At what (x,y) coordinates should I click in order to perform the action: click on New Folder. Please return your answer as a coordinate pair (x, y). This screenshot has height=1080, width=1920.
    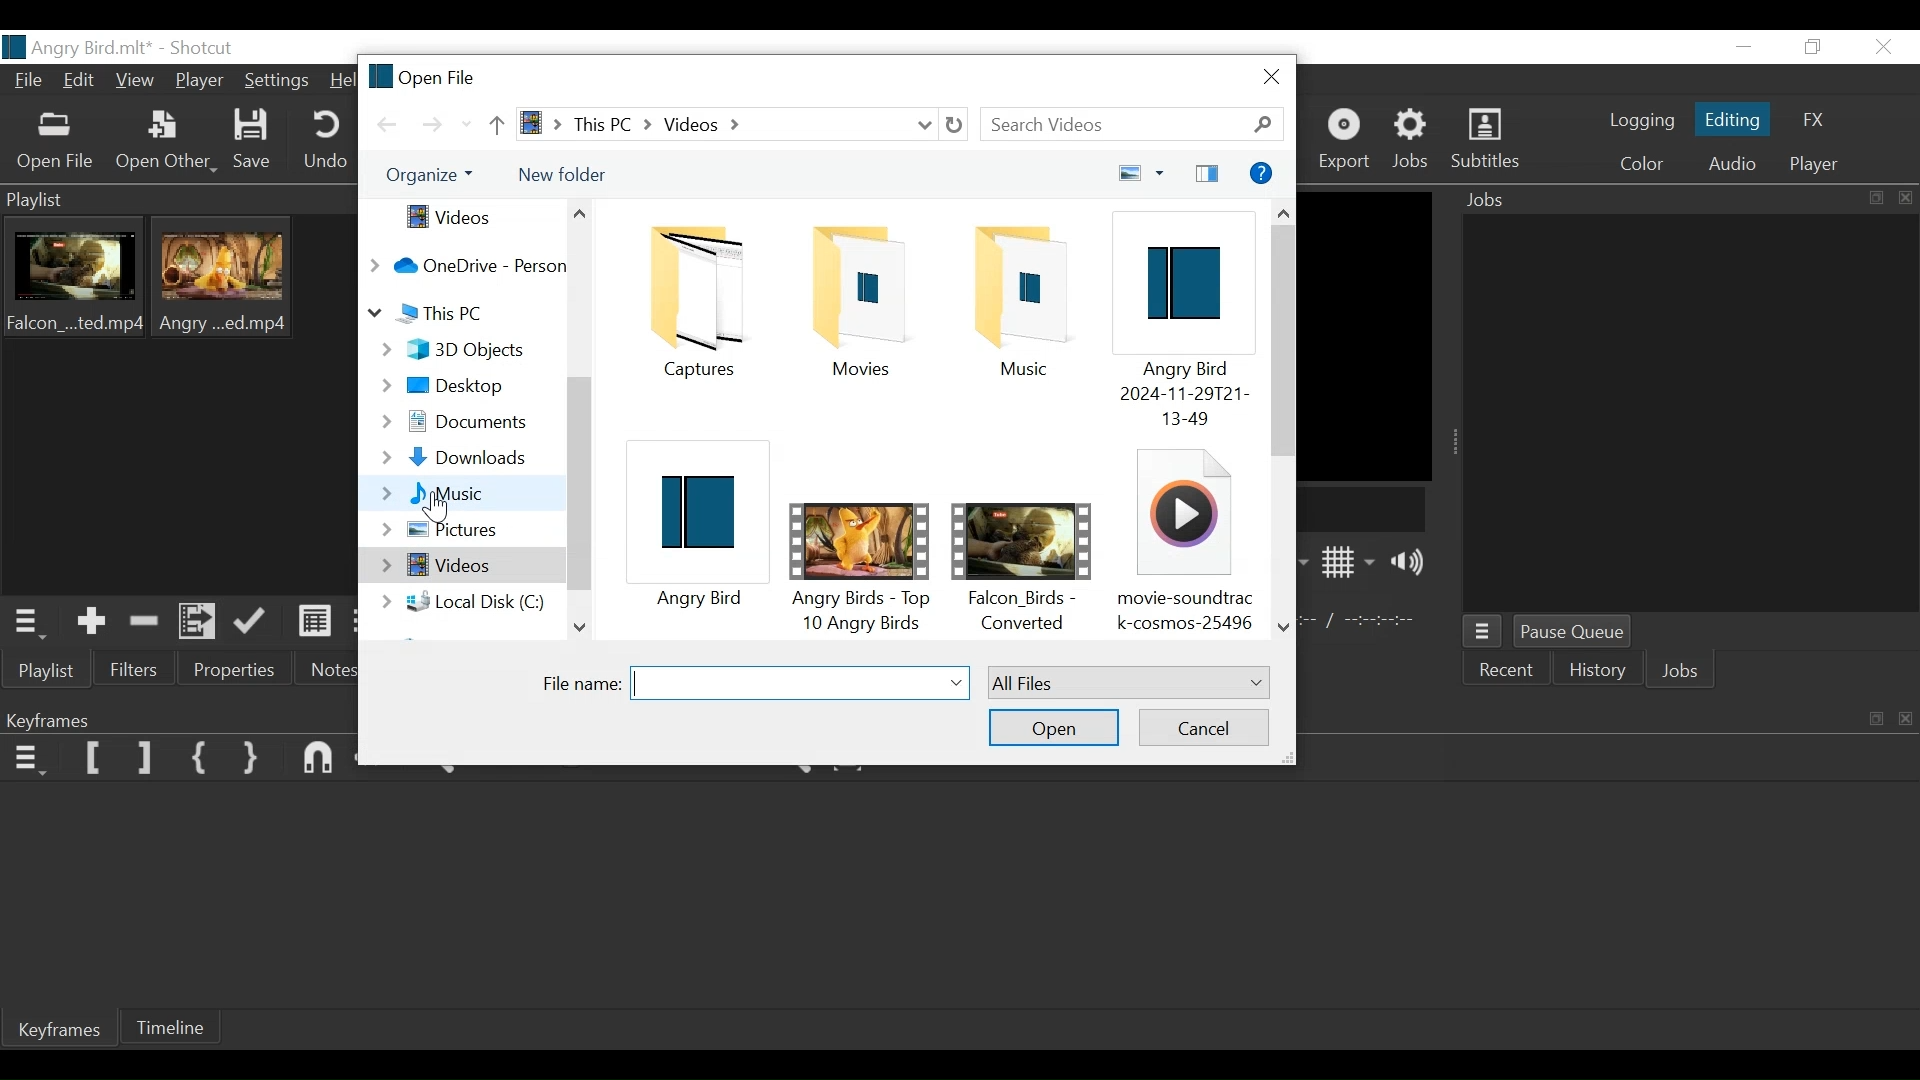
    Looking at the image, I should click on (573, 175).